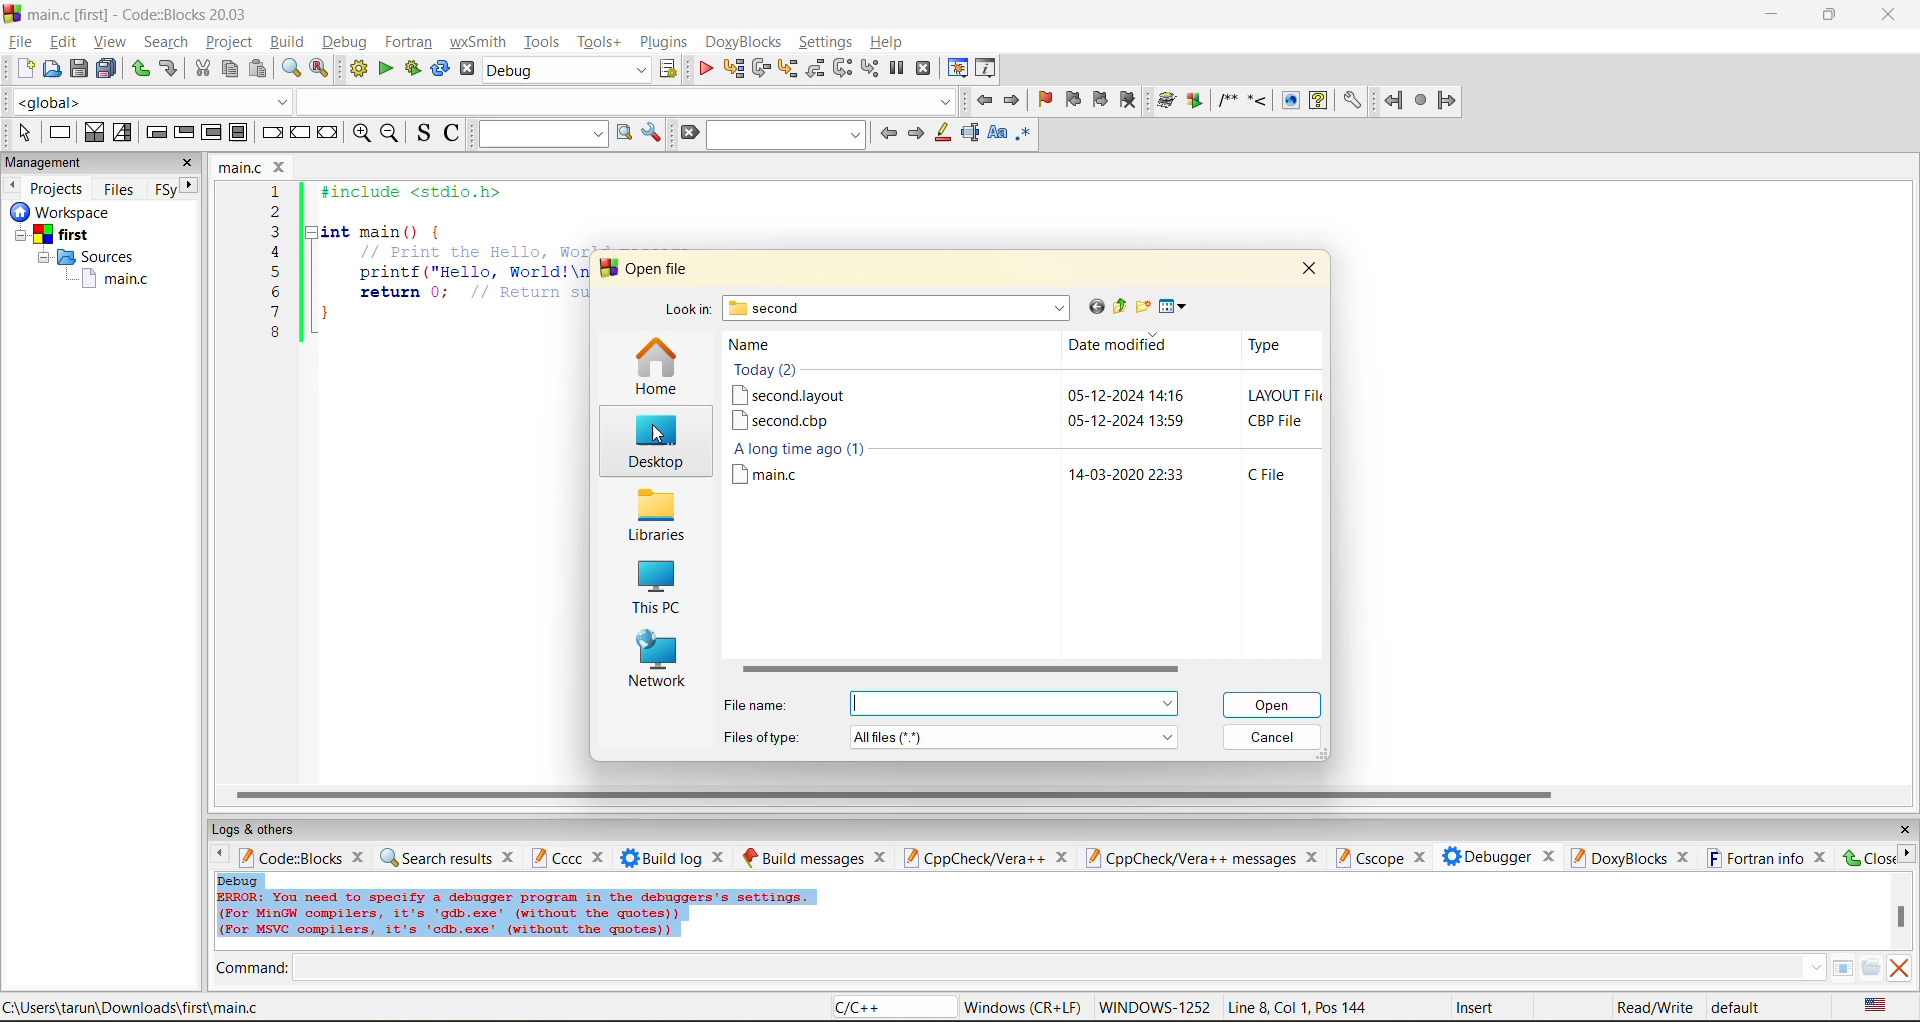 The image size is (1920, 1022). I want to click on management, so click(47, 164).